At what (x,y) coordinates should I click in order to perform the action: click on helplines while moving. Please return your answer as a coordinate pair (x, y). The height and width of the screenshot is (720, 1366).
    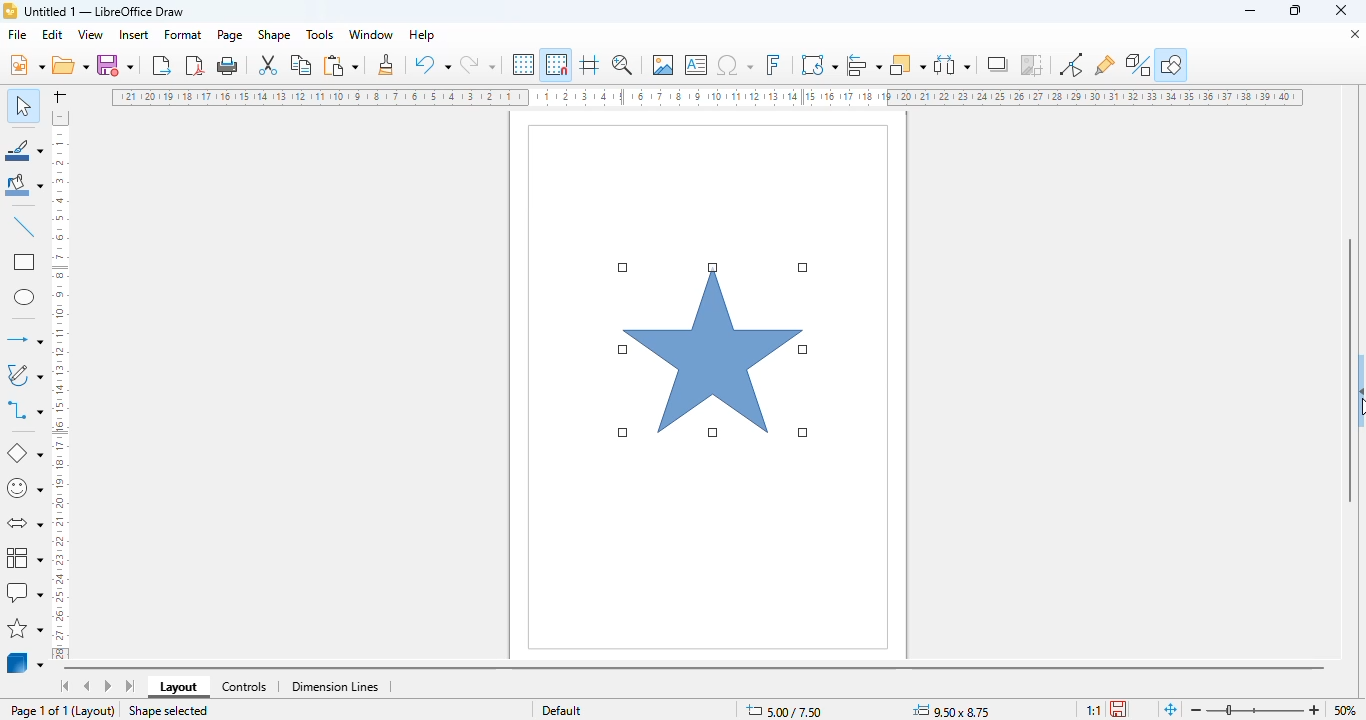
    Looking at the image, I should click on (590, 65).